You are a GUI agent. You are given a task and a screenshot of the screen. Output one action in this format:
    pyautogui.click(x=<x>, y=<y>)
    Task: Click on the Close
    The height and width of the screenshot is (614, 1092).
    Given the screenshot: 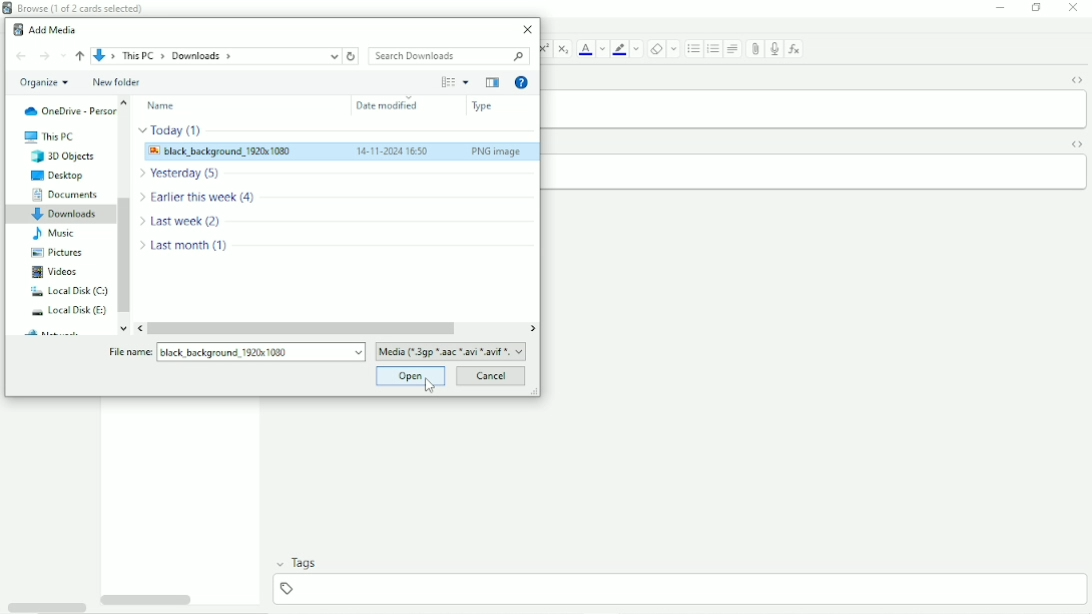 What is the action you would take?
    pyautogui.click(x=1074, y=9)
    